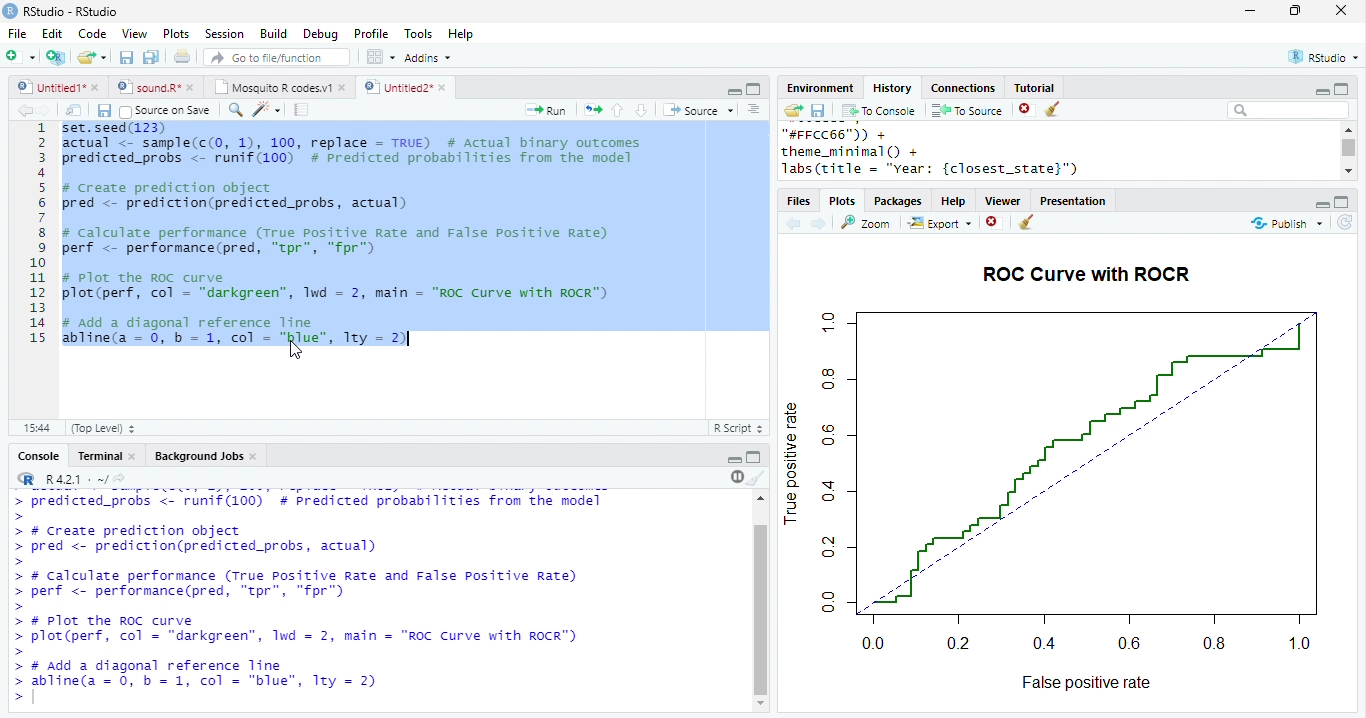  I want to click on To source, so click(967, 110).